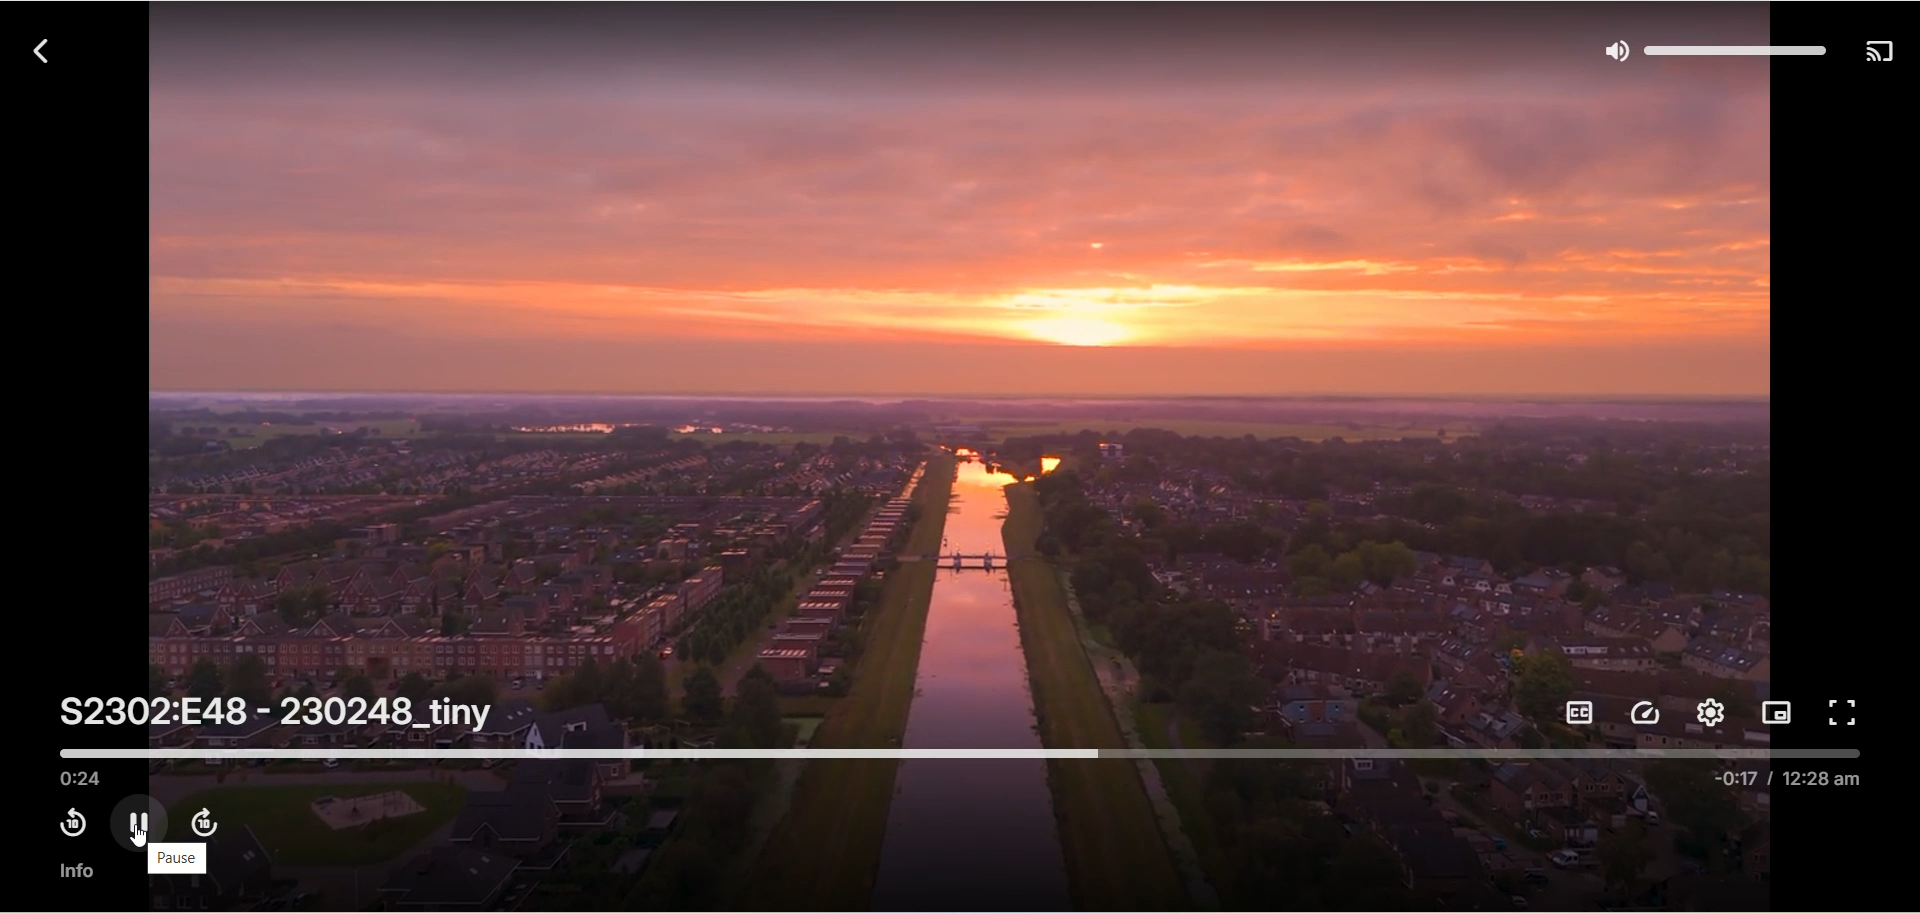 The width and height of the screenshot is (1920, 914). I want to click on information, so click(75, 872).